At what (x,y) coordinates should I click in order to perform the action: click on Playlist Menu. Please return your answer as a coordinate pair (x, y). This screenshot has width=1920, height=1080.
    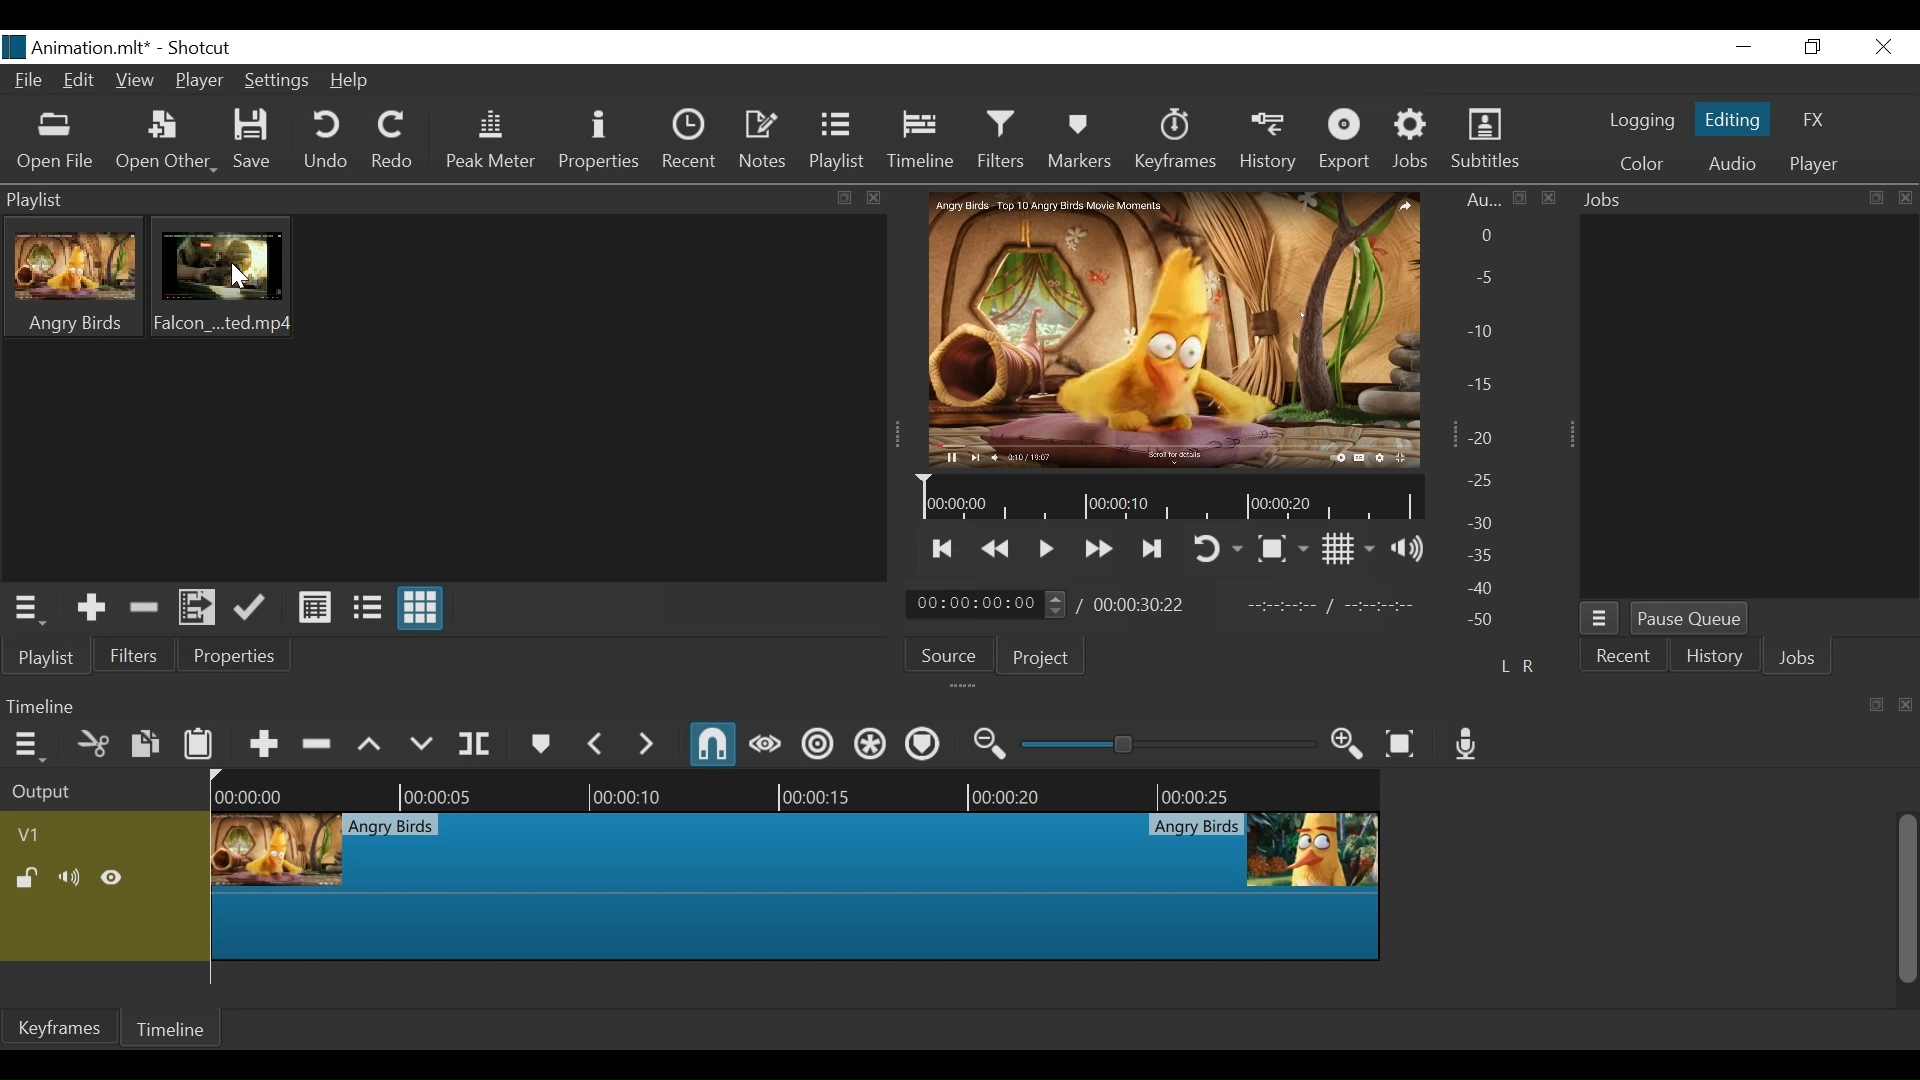
    Looking at the image, I should click on (27, 608).